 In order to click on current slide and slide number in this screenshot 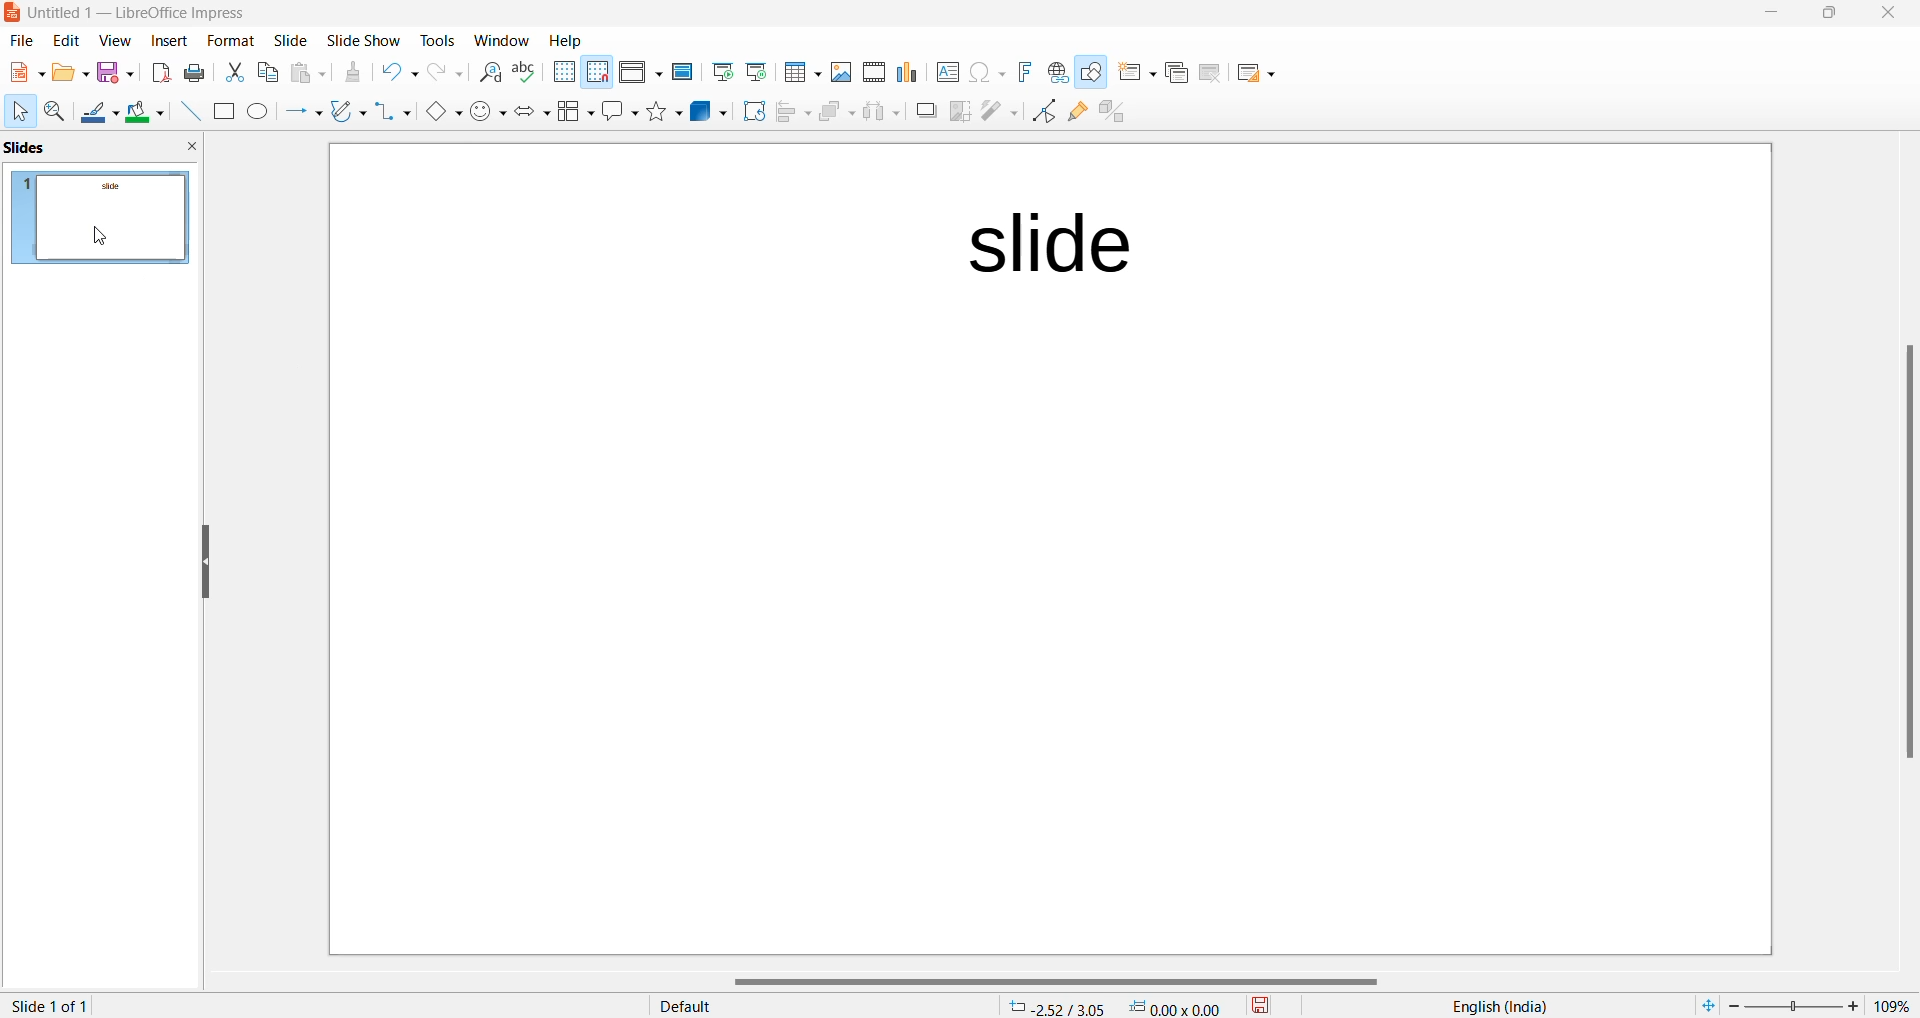, I will do `click(54, 1006)`.